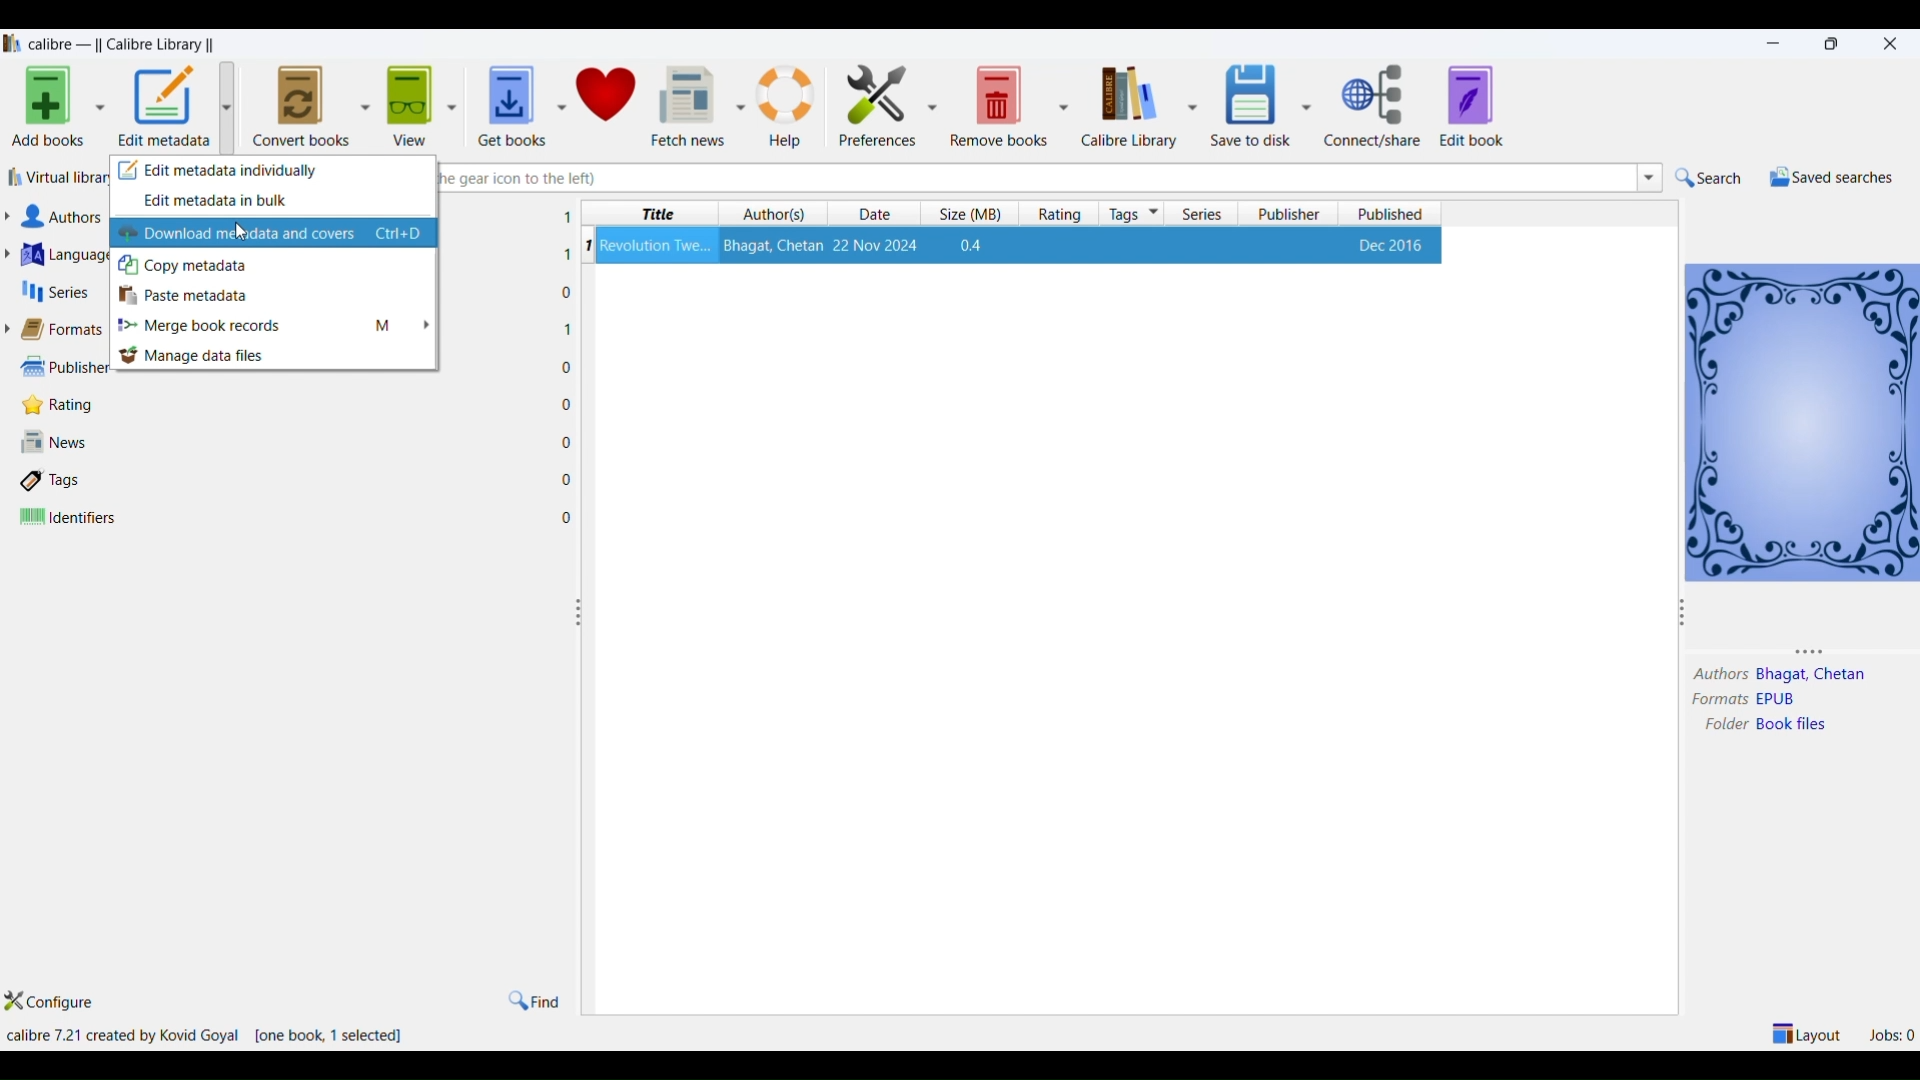 Image resolution: width=1920 pixels, height=1080 pixels. Describe the element at coordinates (406, 100) in the screenshot. I see `view` at that location.